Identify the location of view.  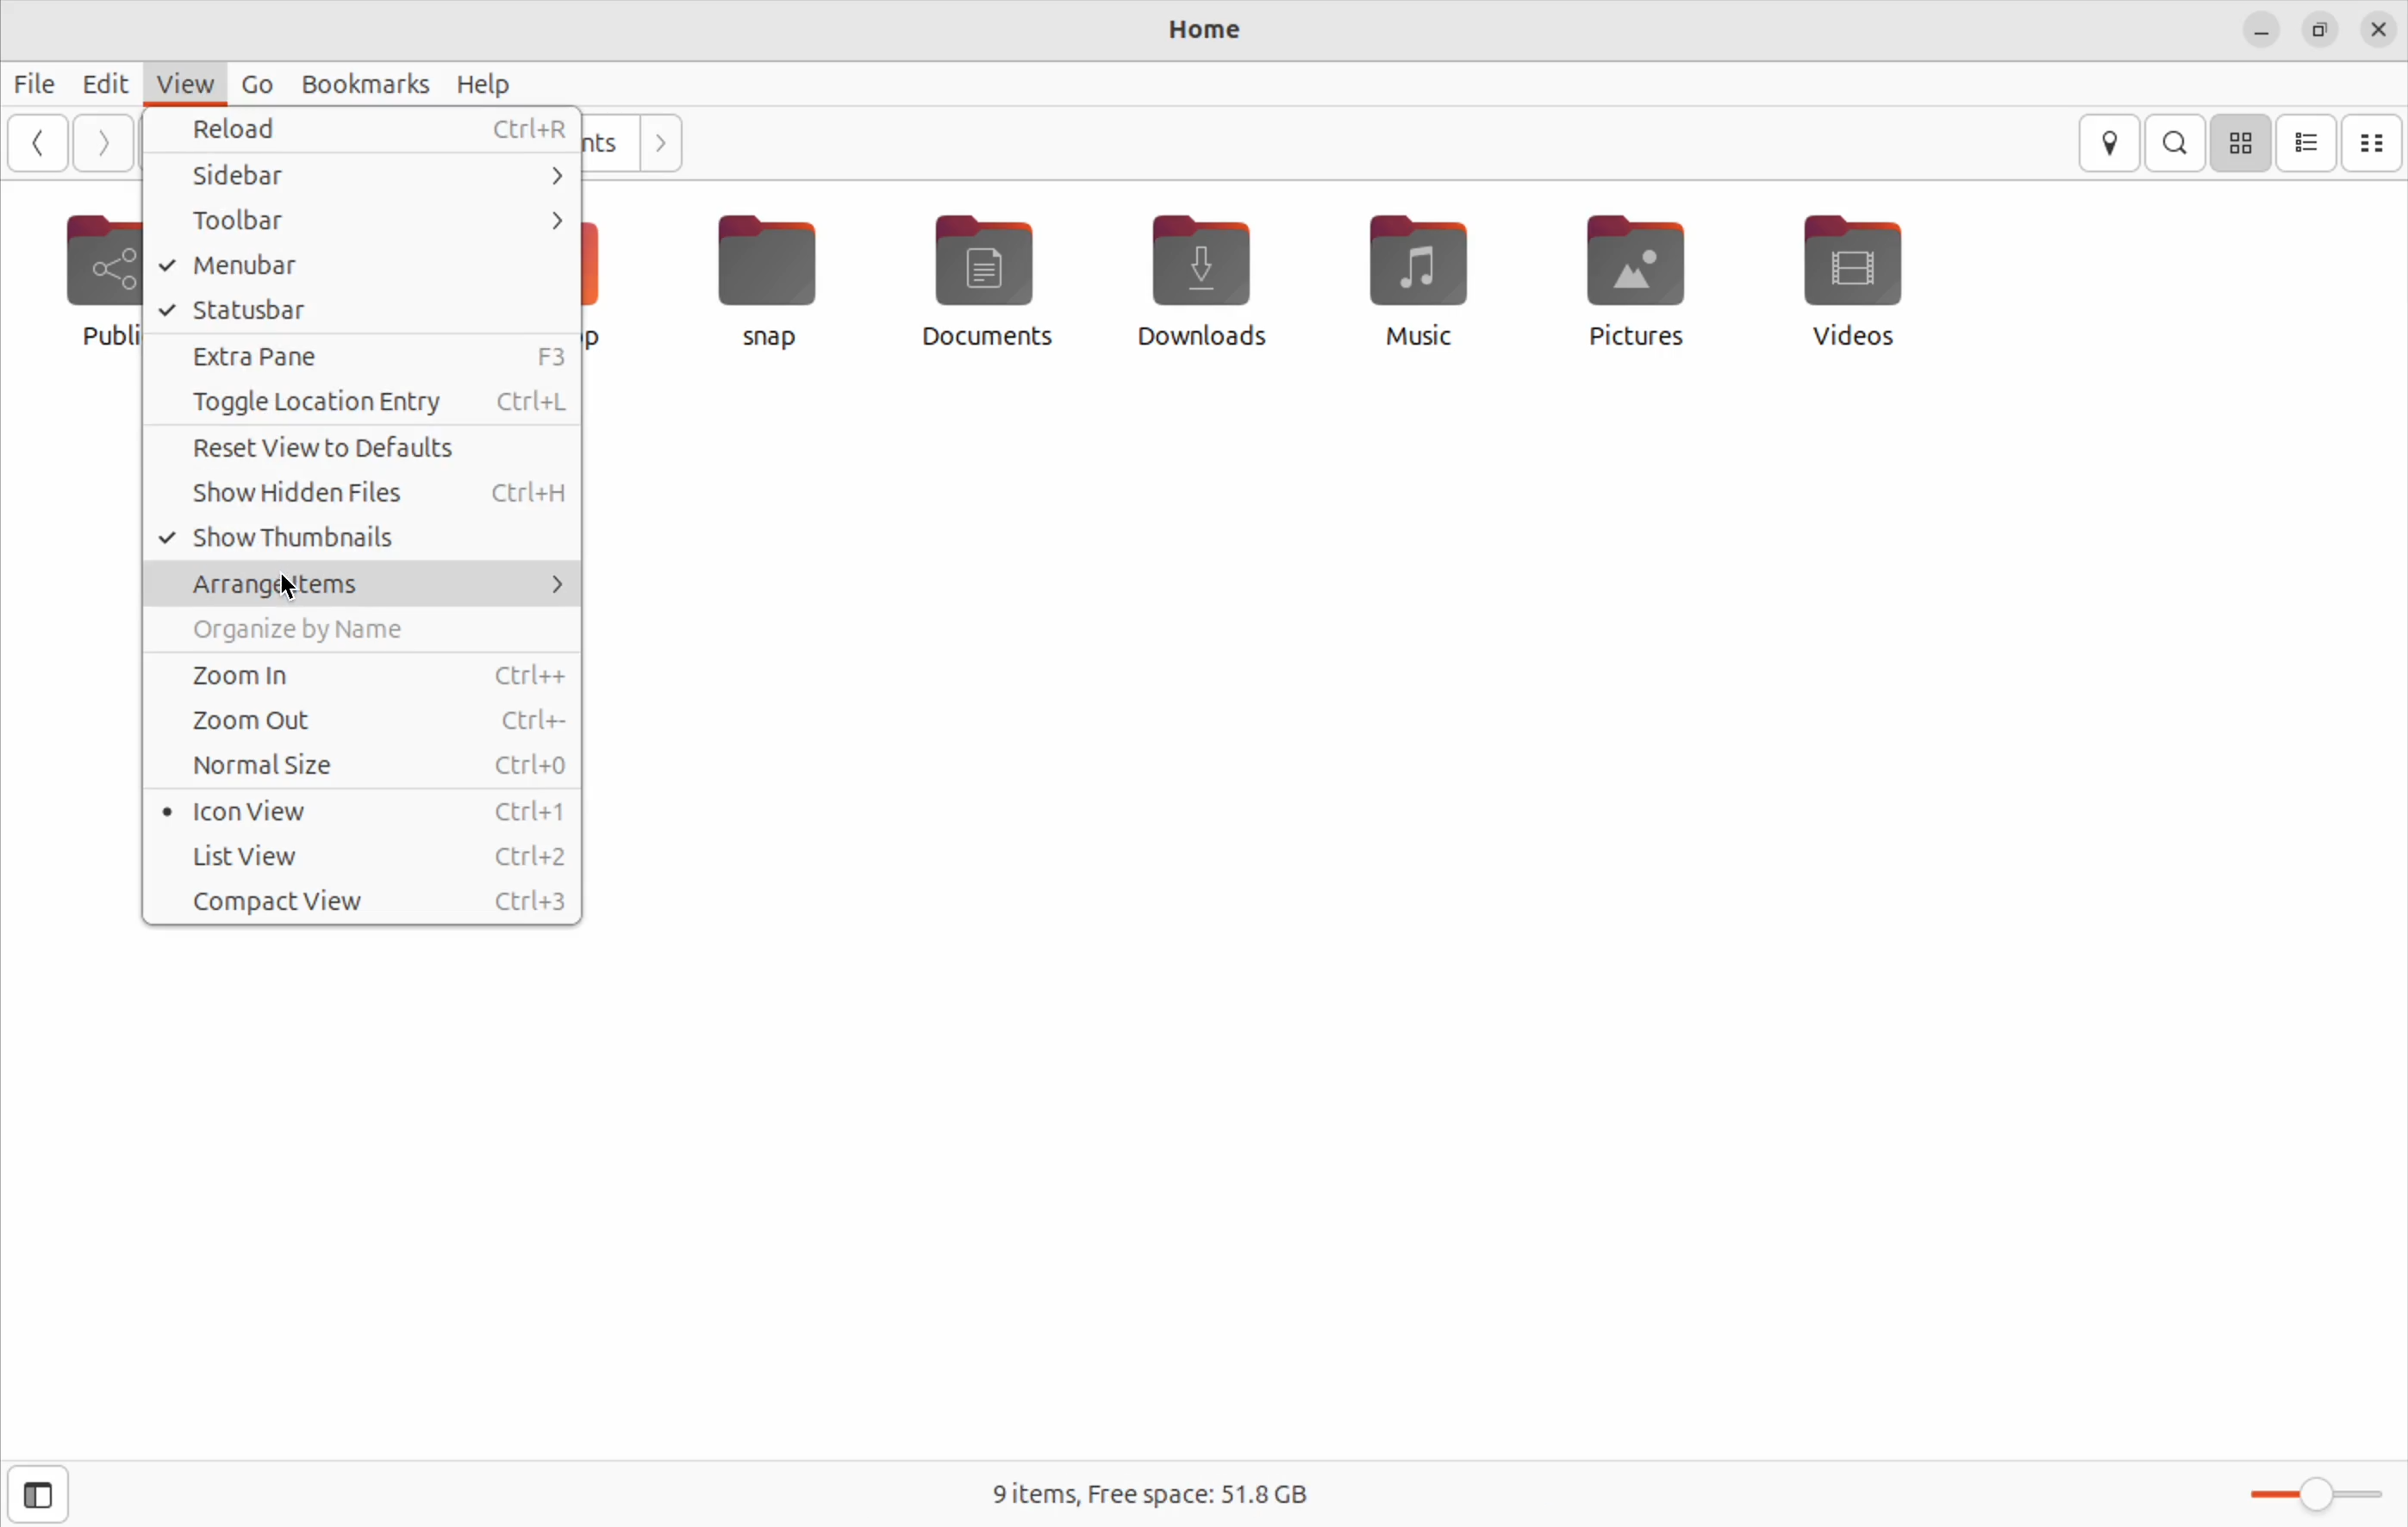
(181, 80).